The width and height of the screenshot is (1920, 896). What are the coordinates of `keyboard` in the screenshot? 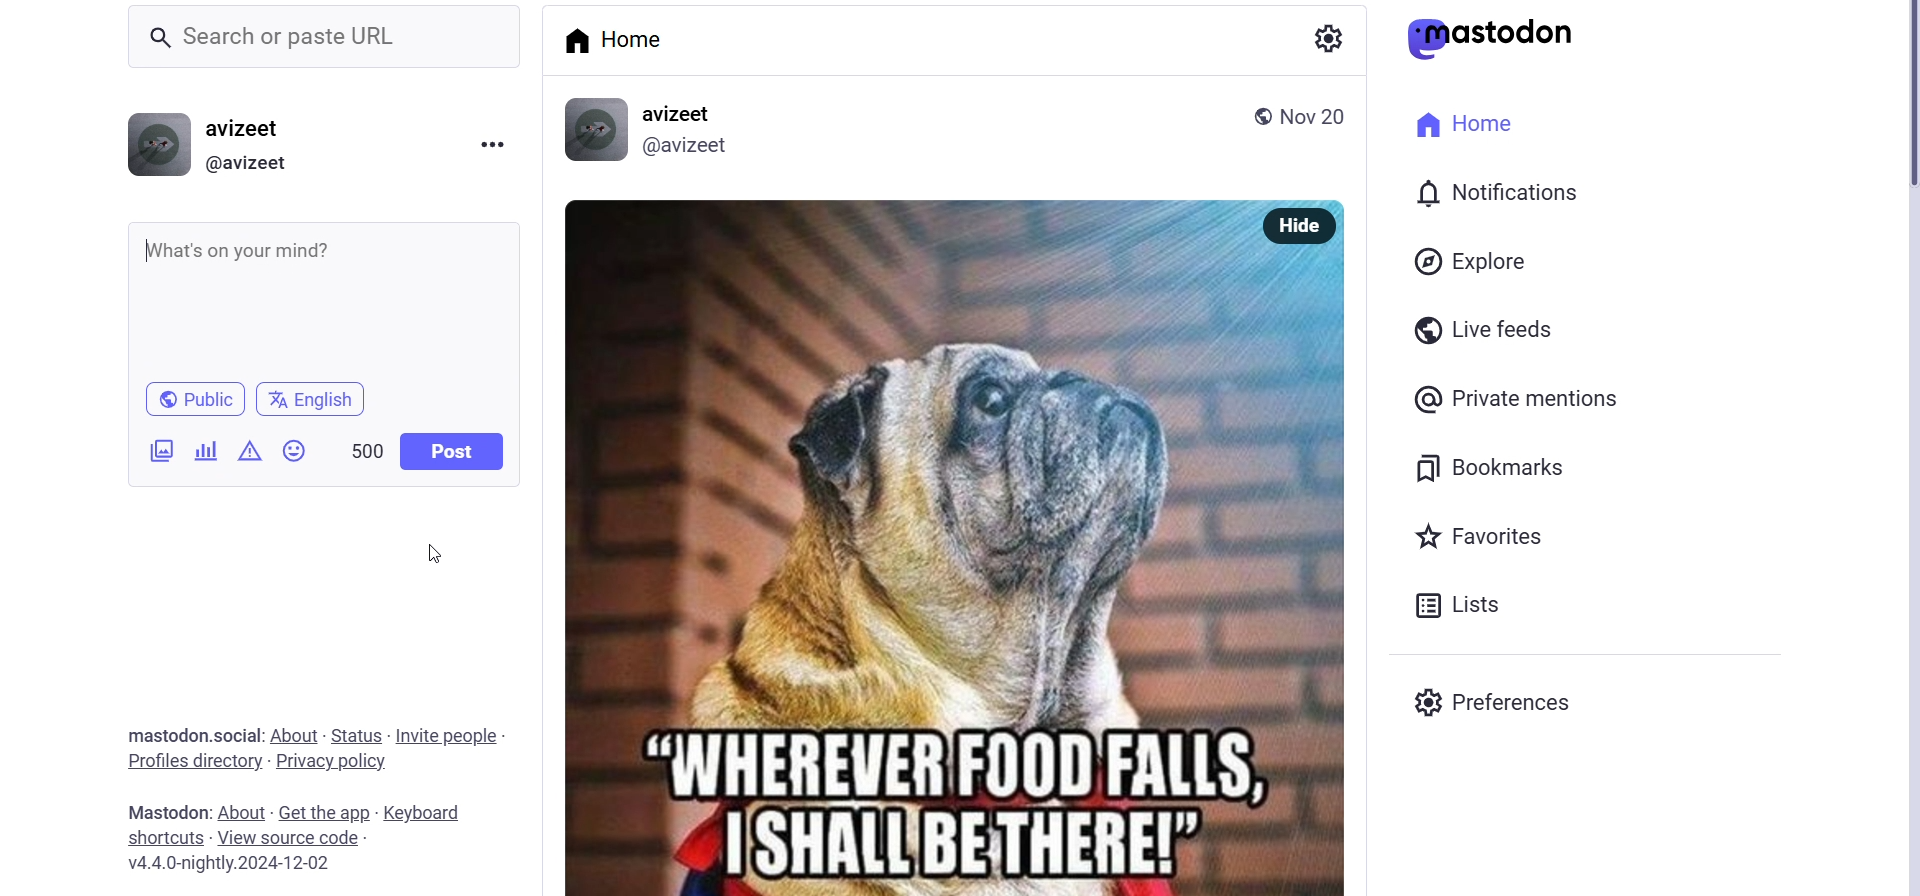 It's located at (421, 814).